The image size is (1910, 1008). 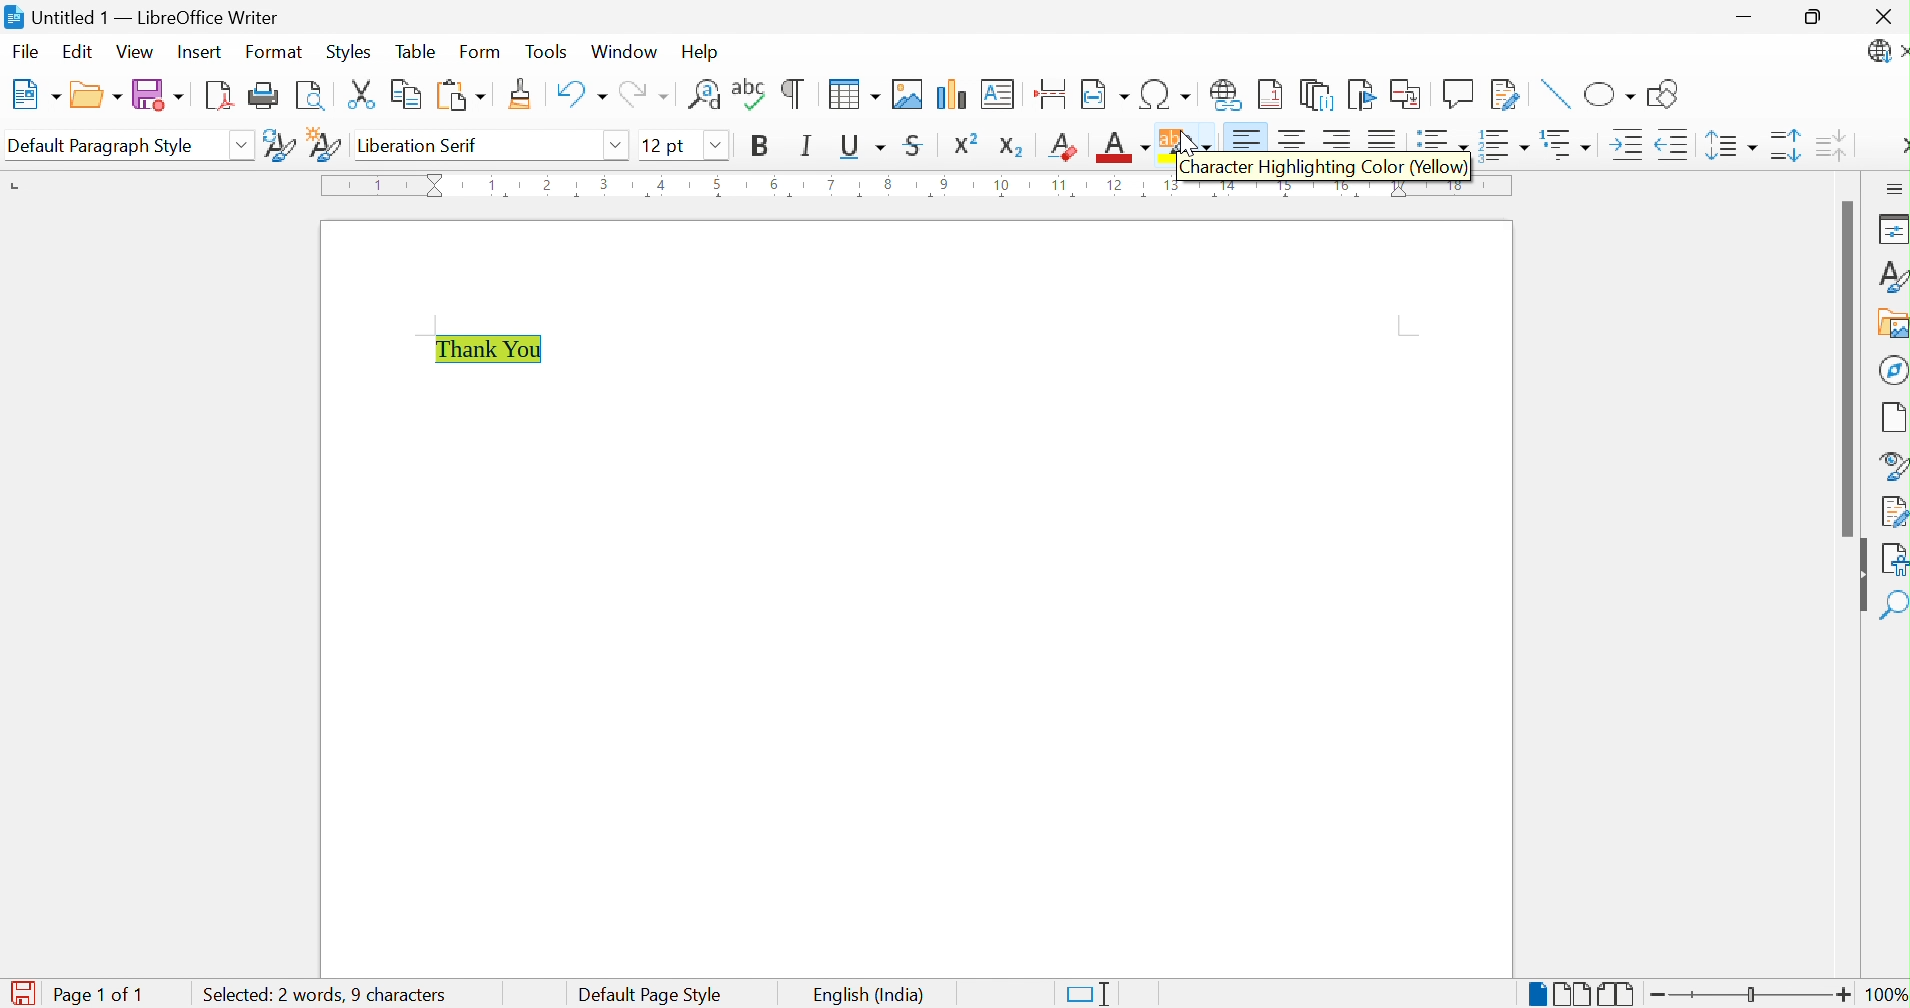 I want to click on Insert Footnote, so click(x=1271, y=95).